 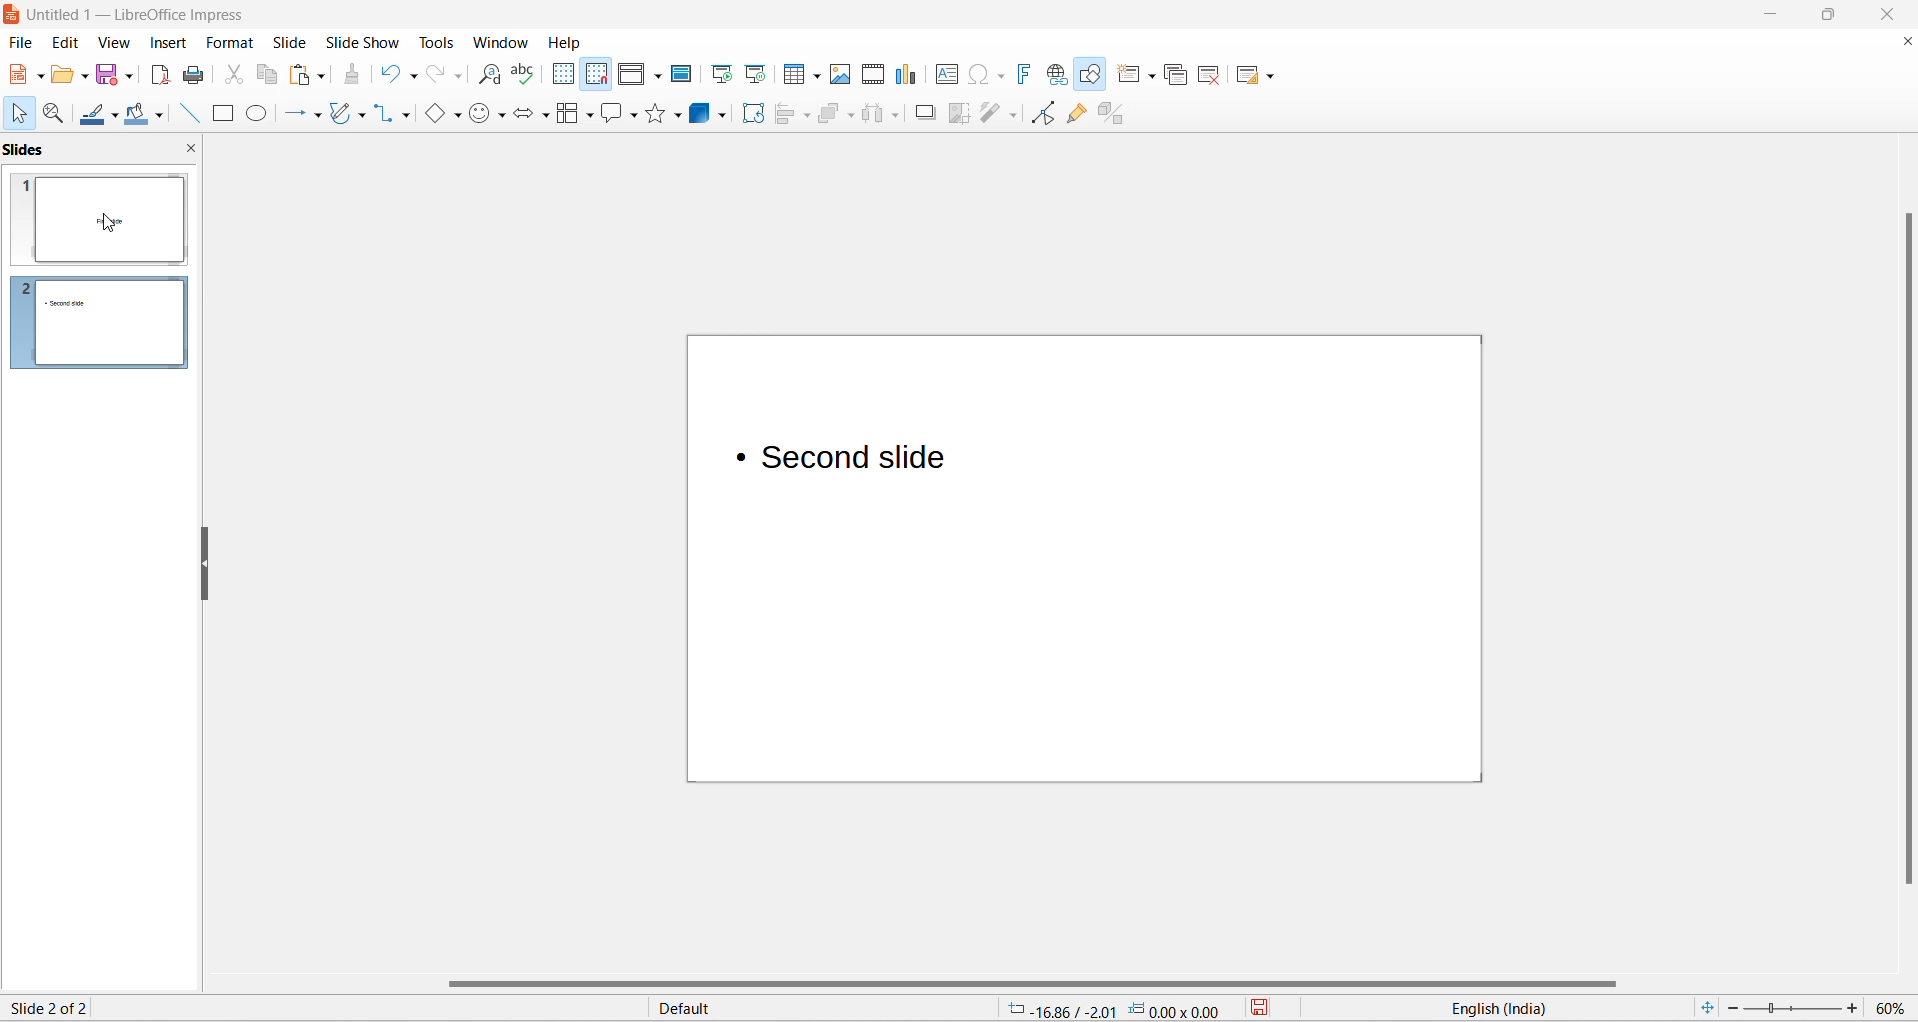 What do you see at coordinates (1904, 44) in the screenshot?
I see `close document` at bounding box center [1904, 44].